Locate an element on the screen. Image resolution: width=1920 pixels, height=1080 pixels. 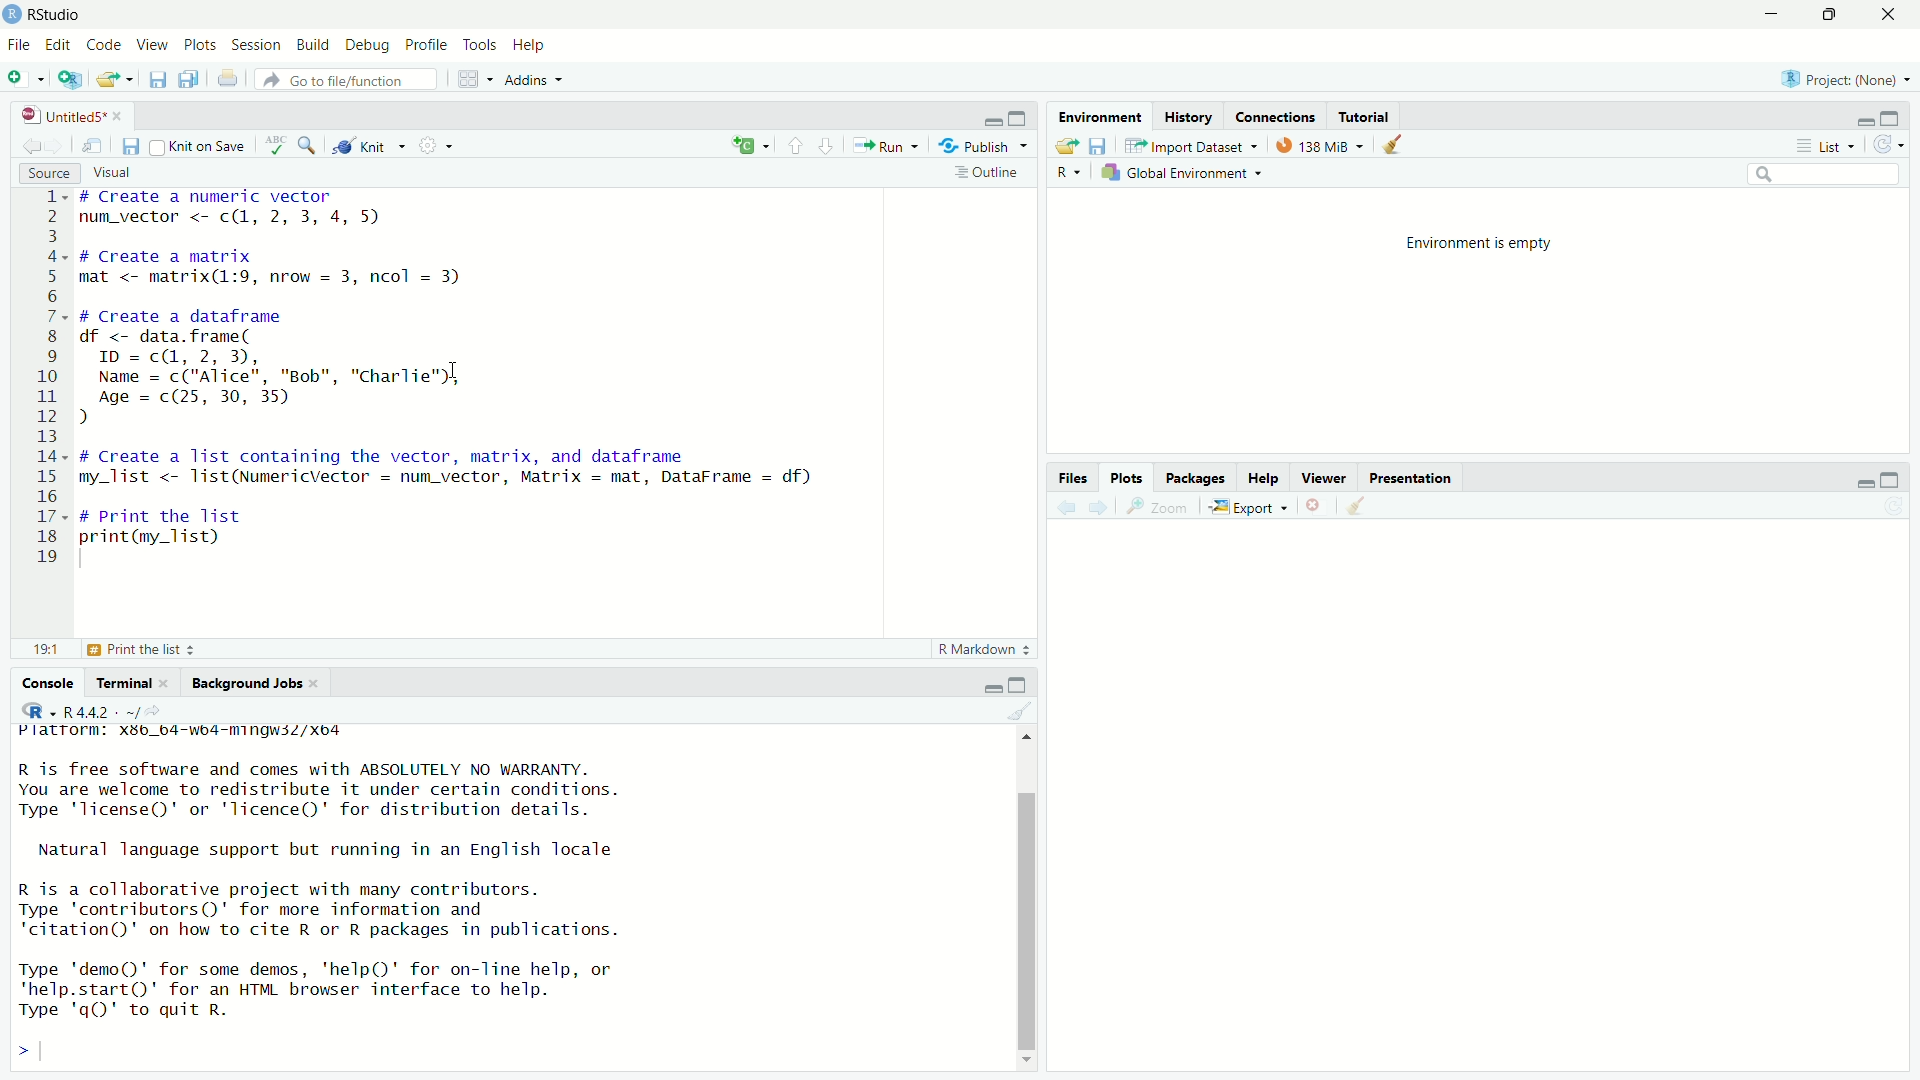
back is located at coordinates (1068, 512).